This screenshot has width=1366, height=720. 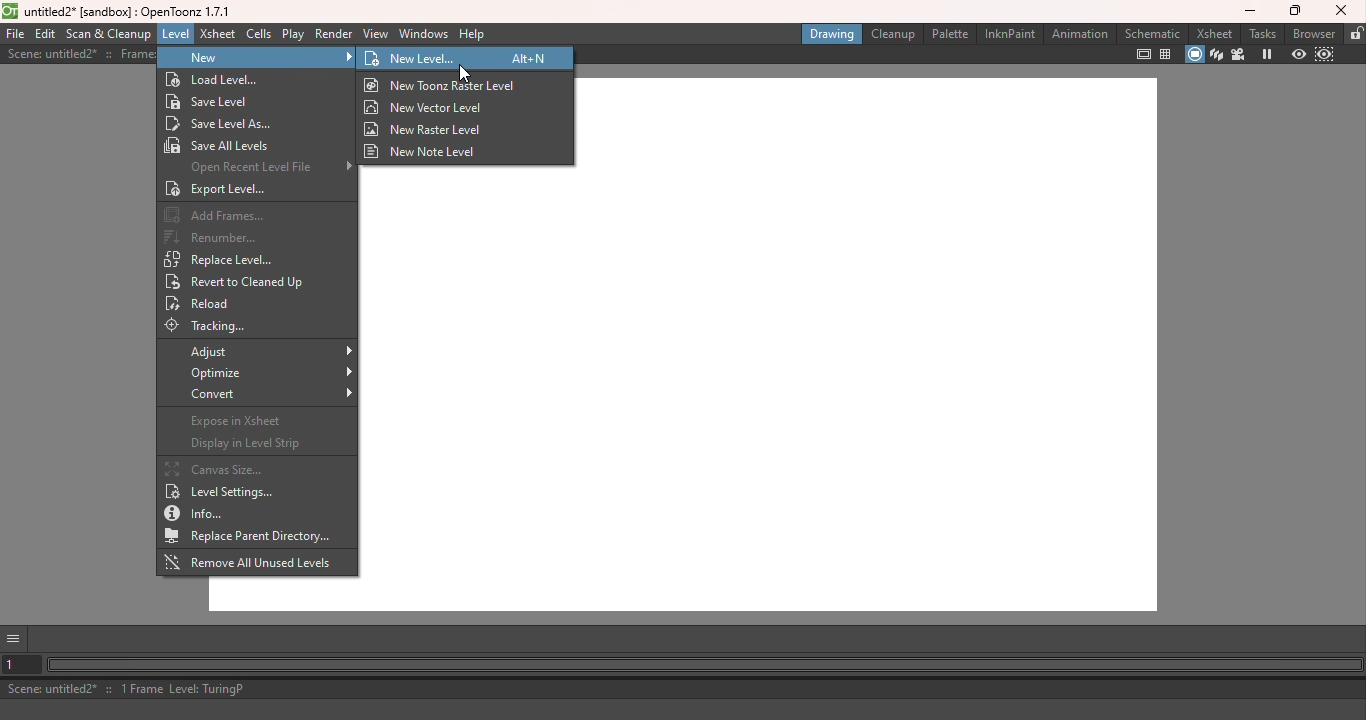 What do you see at coordinates (1252, 13) in the screenshot?
I see `Minimize` at bounding box center [1252, 13].